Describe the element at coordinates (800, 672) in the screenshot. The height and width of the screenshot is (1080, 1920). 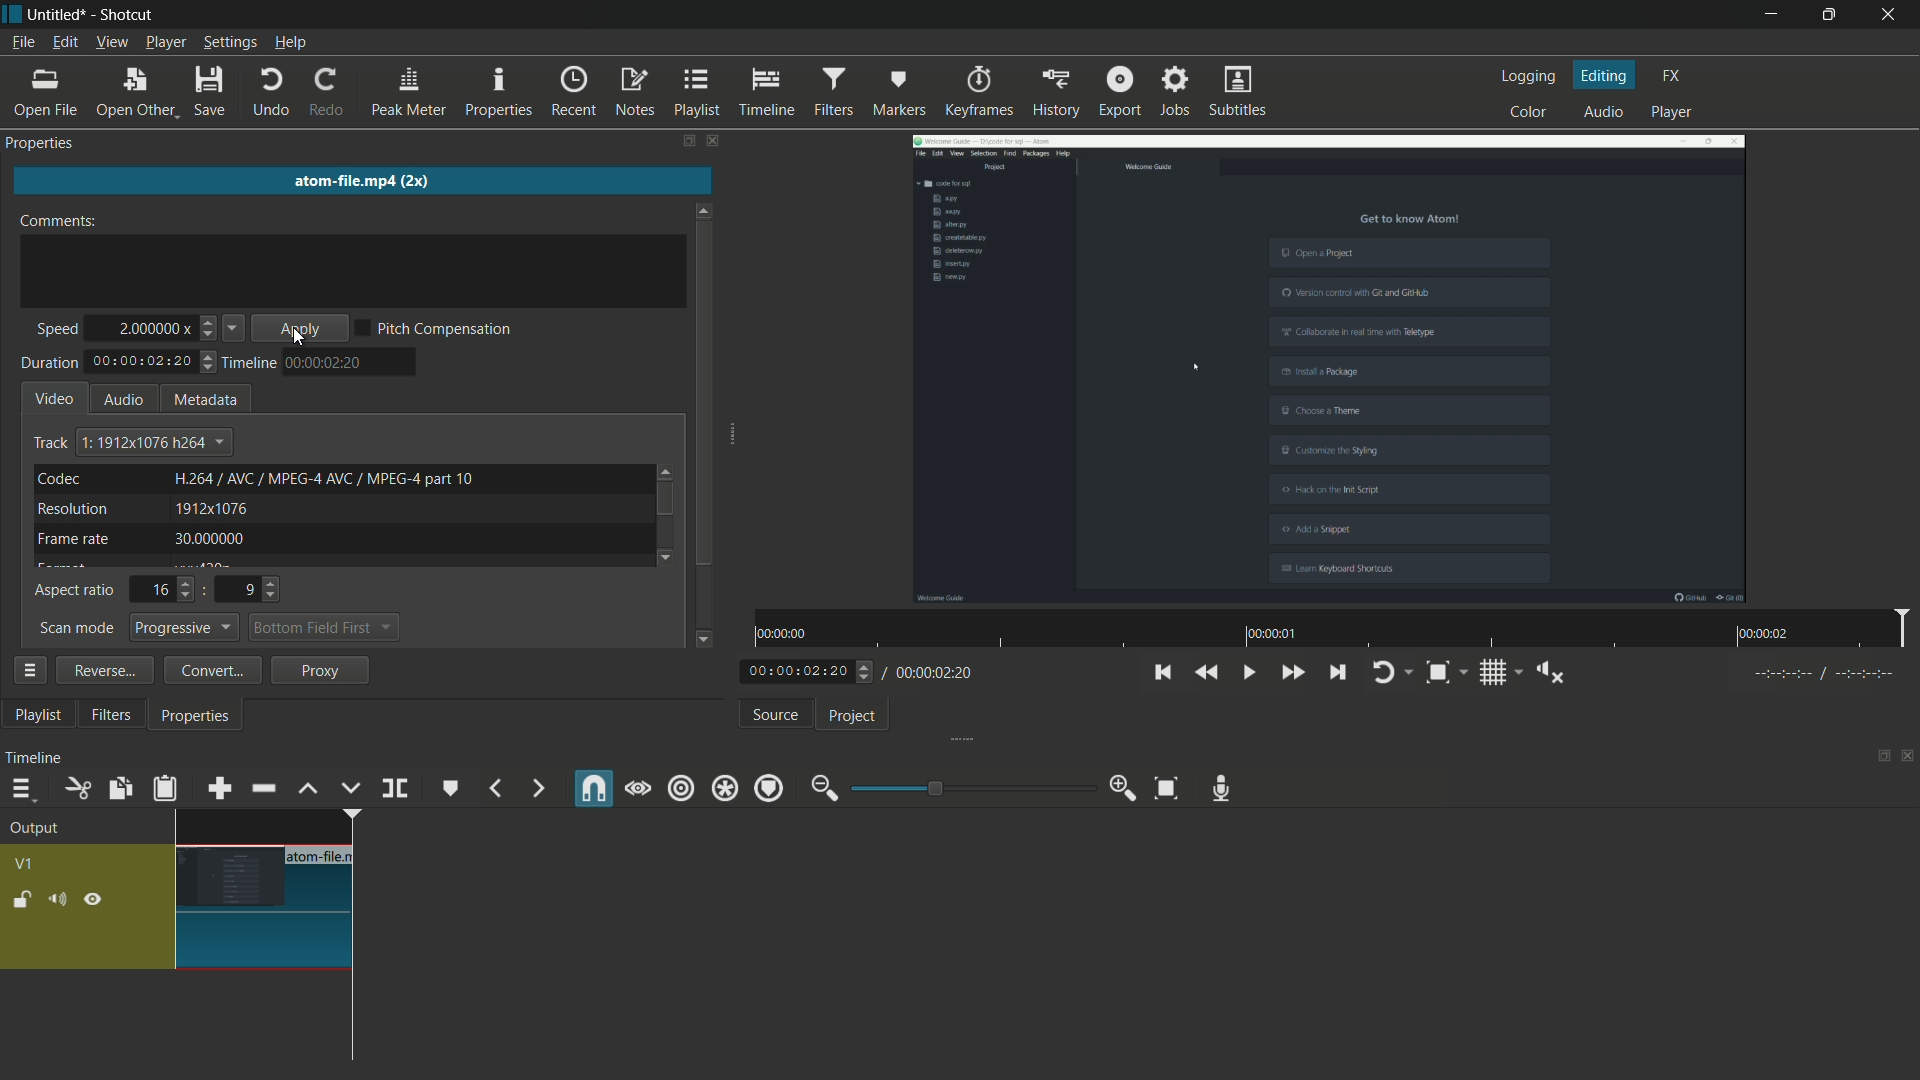
I see `current time` at that location.